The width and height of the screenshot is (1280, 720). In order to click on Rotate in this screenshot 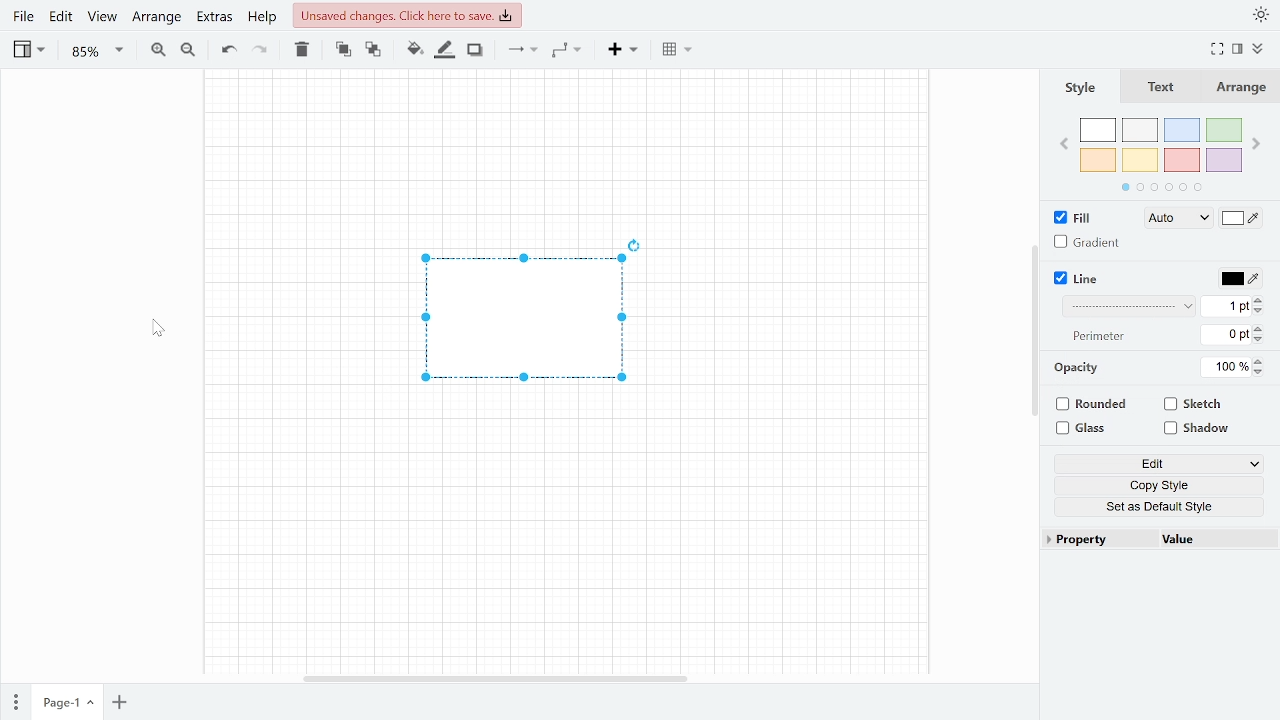, I will do `click(637, 242)`.